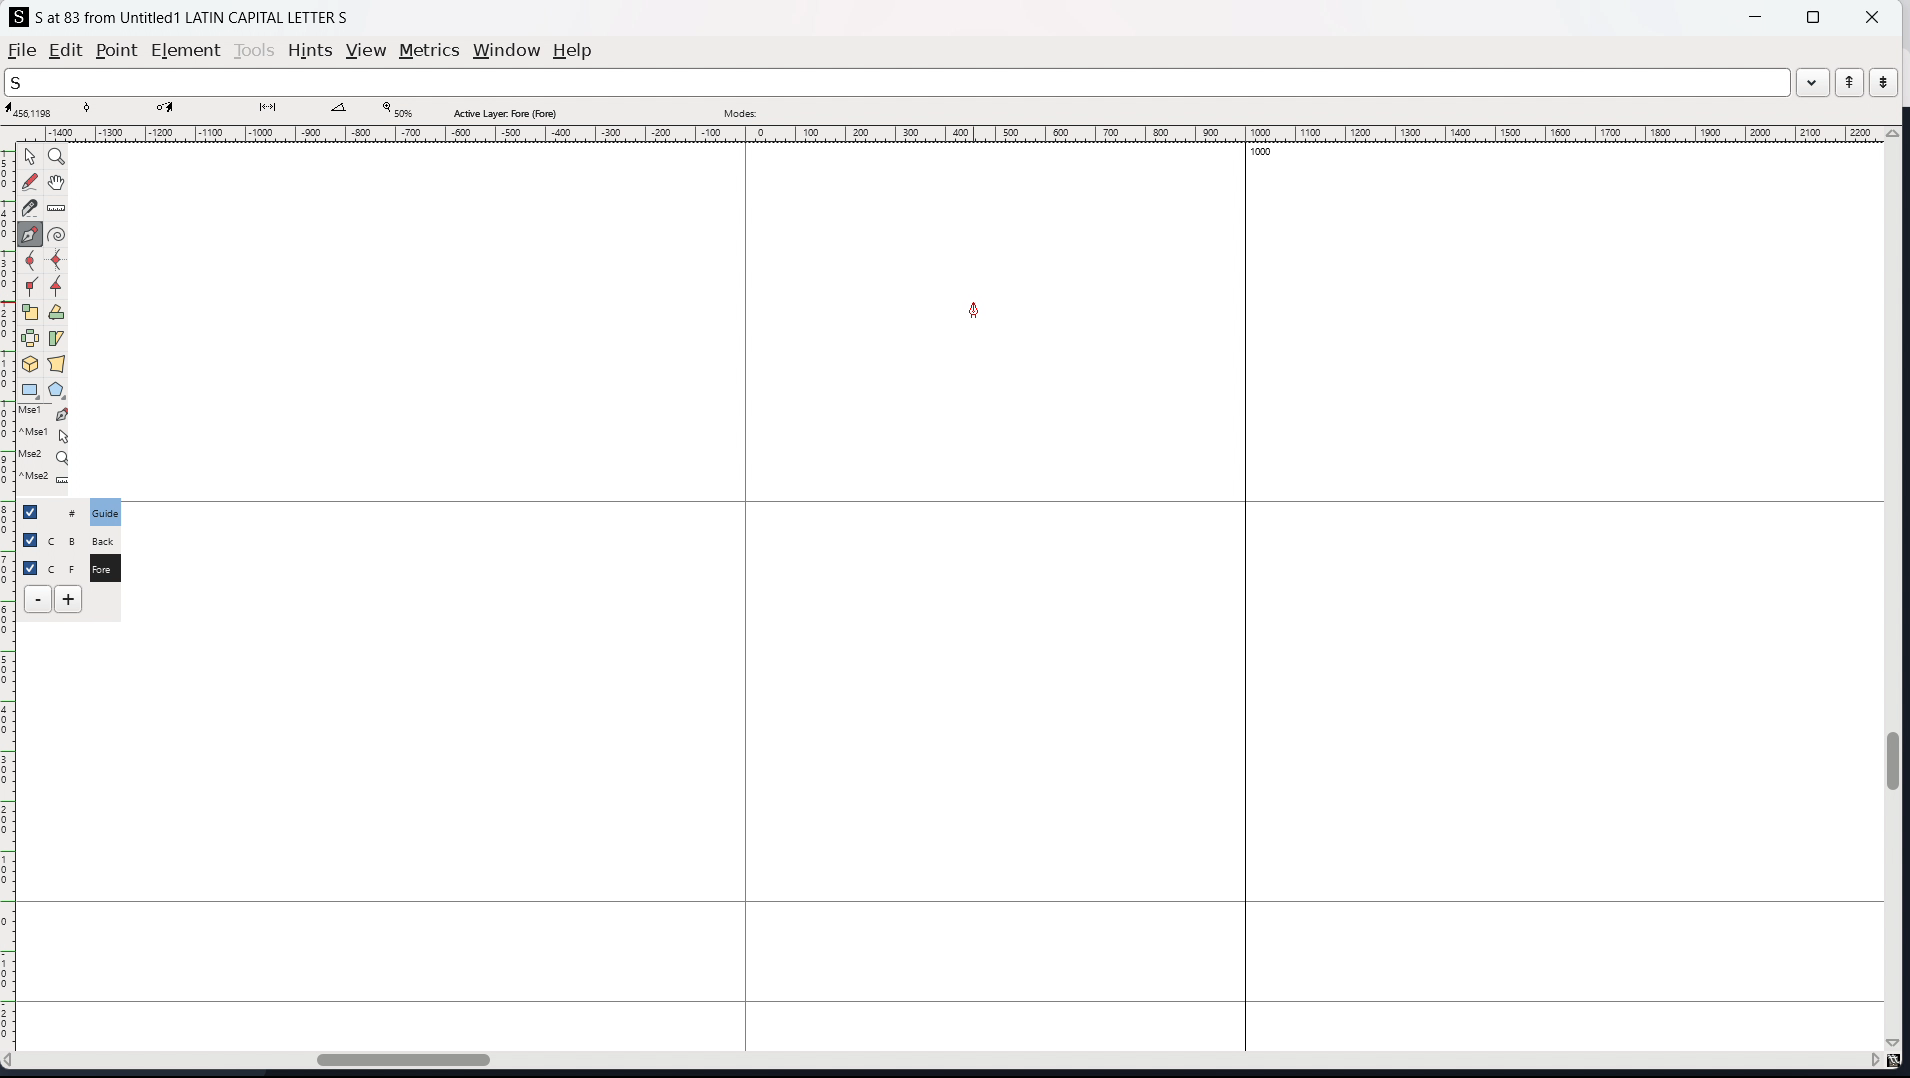 Image resolution: width=1910 pixels, height=1078 pixels. I want to click on C B Back, so click(102, 538).